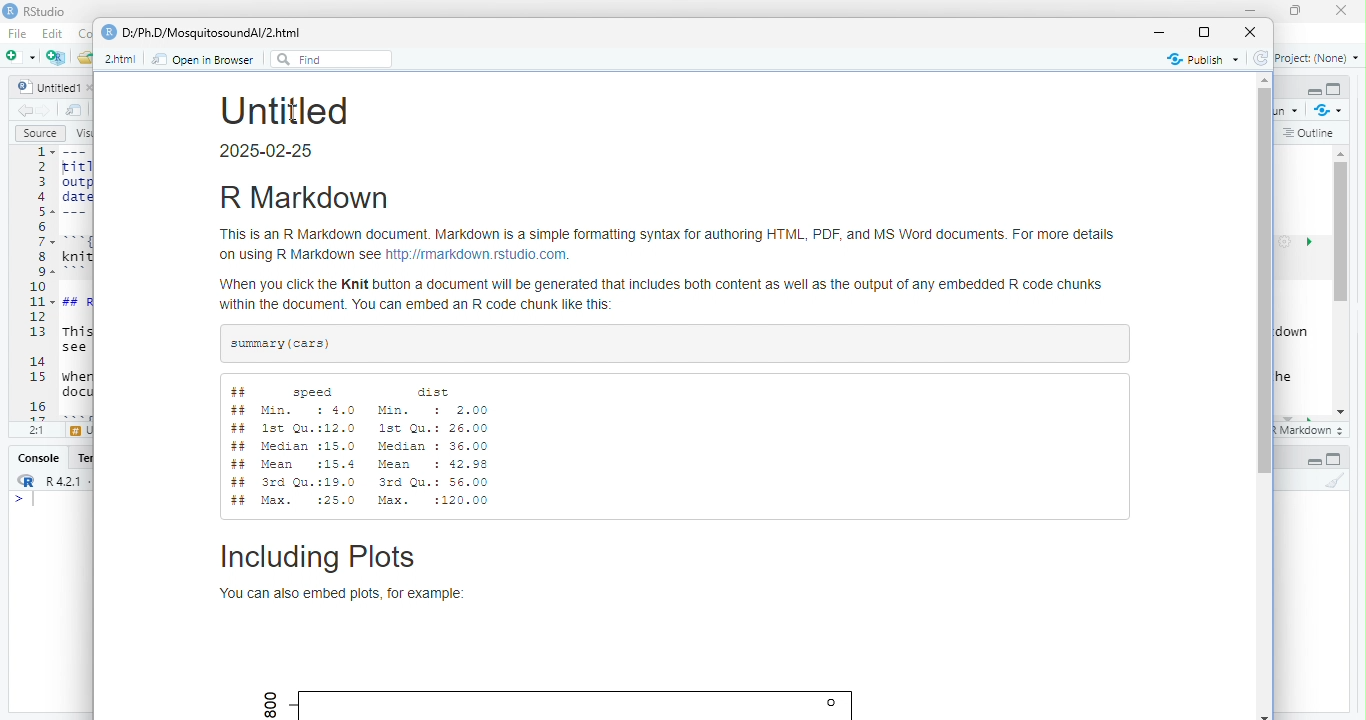 The image size is (1366, 720). I want to click on Project: (None), so click(1318, 58).